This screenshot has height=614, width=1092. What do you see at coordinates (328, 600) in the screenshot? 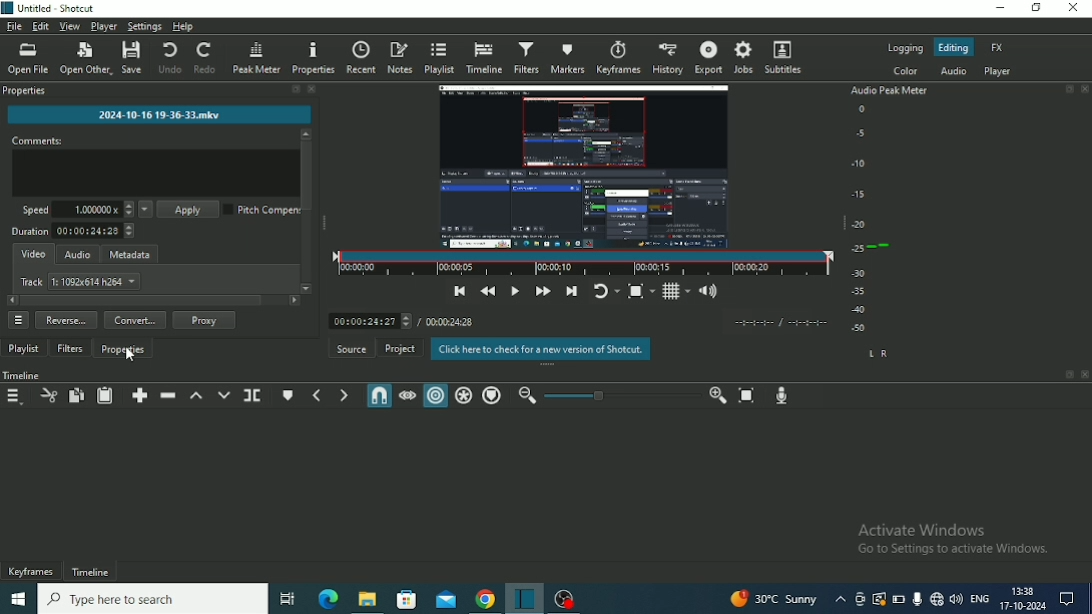
I see `Microsoft Edge` at bounding box center [328, 600].